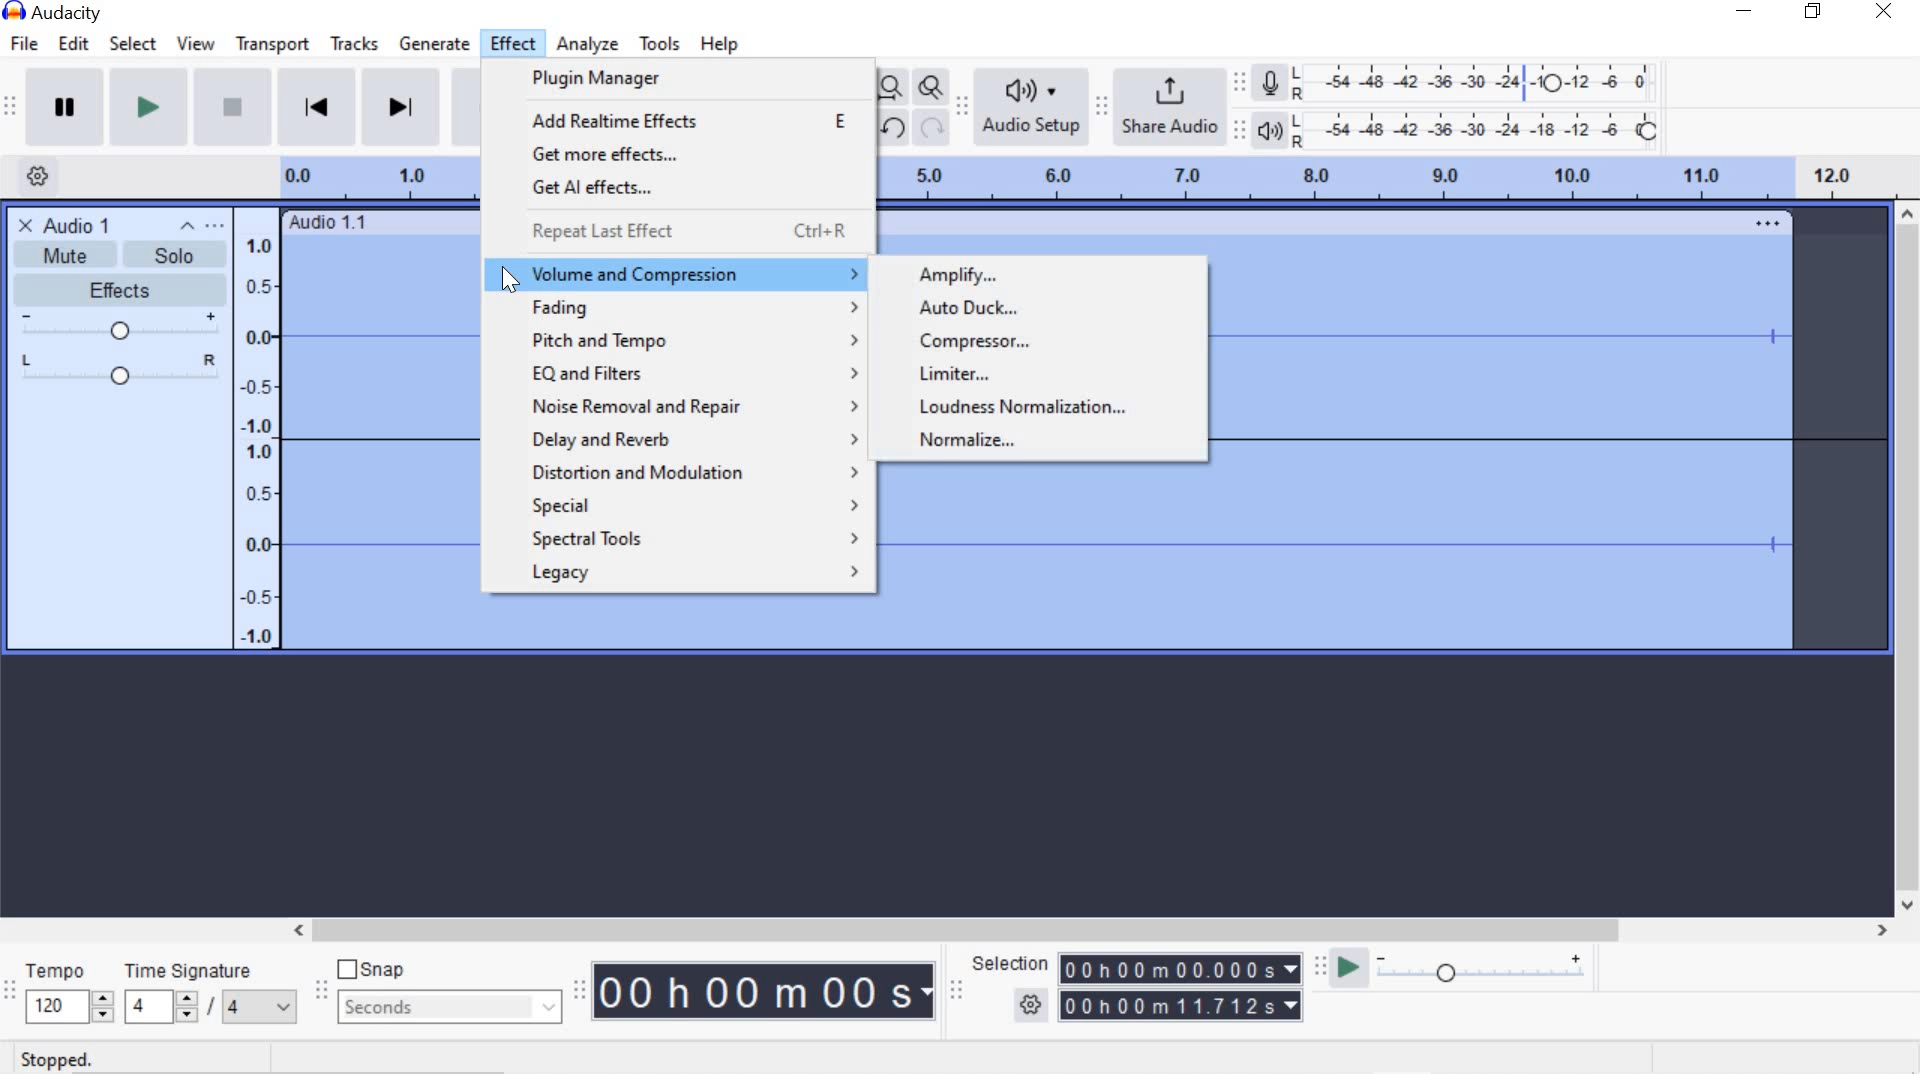  Describe the element at coordinates (692, 341) in the screenshot. I see `pitch and tempo` at that location.